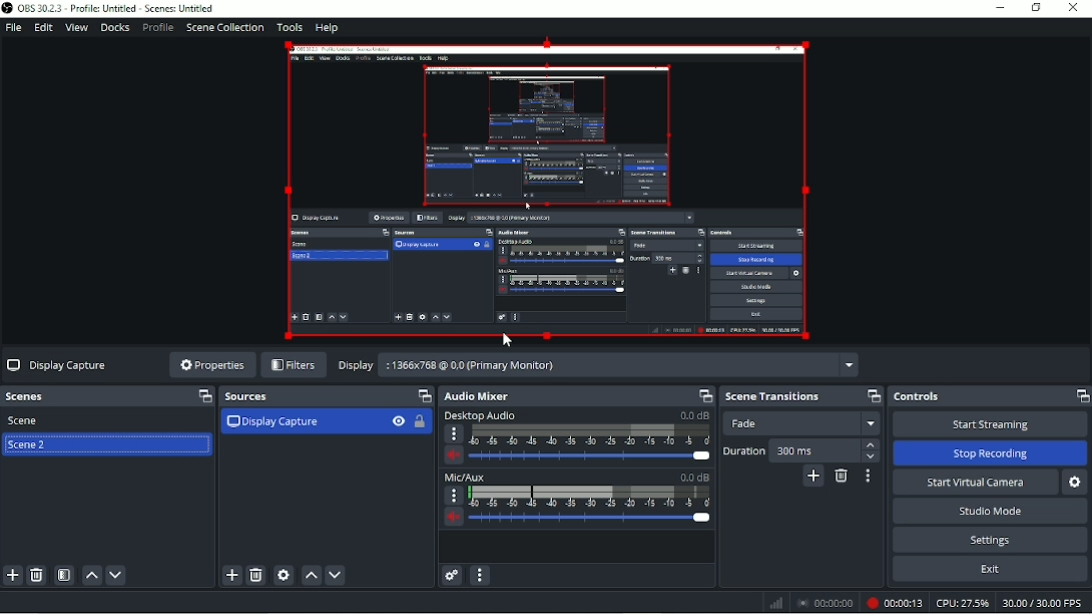 This screenshot has height=614, width=1092. I want to click on More Options, so click(451, 495).